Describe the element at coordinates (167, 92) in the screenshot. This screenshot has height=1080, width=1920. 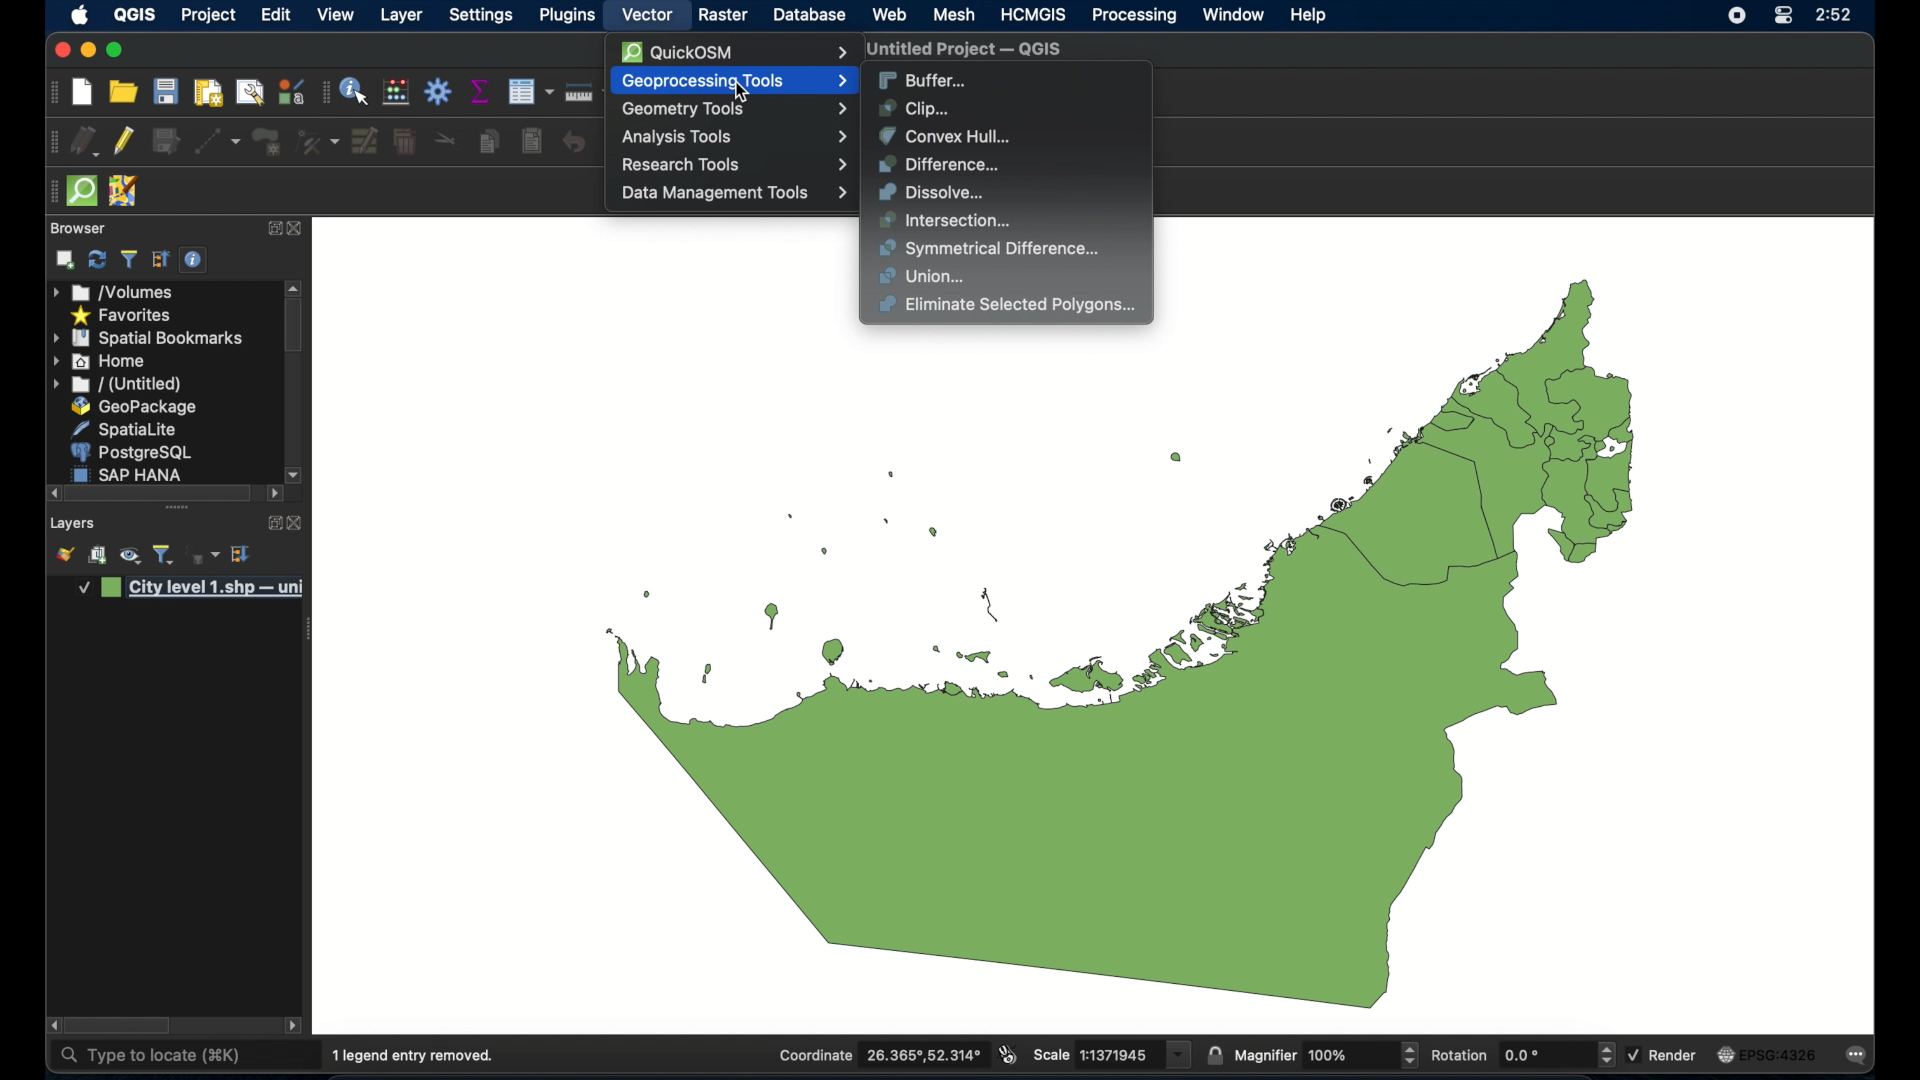
I see `save project` at that location.